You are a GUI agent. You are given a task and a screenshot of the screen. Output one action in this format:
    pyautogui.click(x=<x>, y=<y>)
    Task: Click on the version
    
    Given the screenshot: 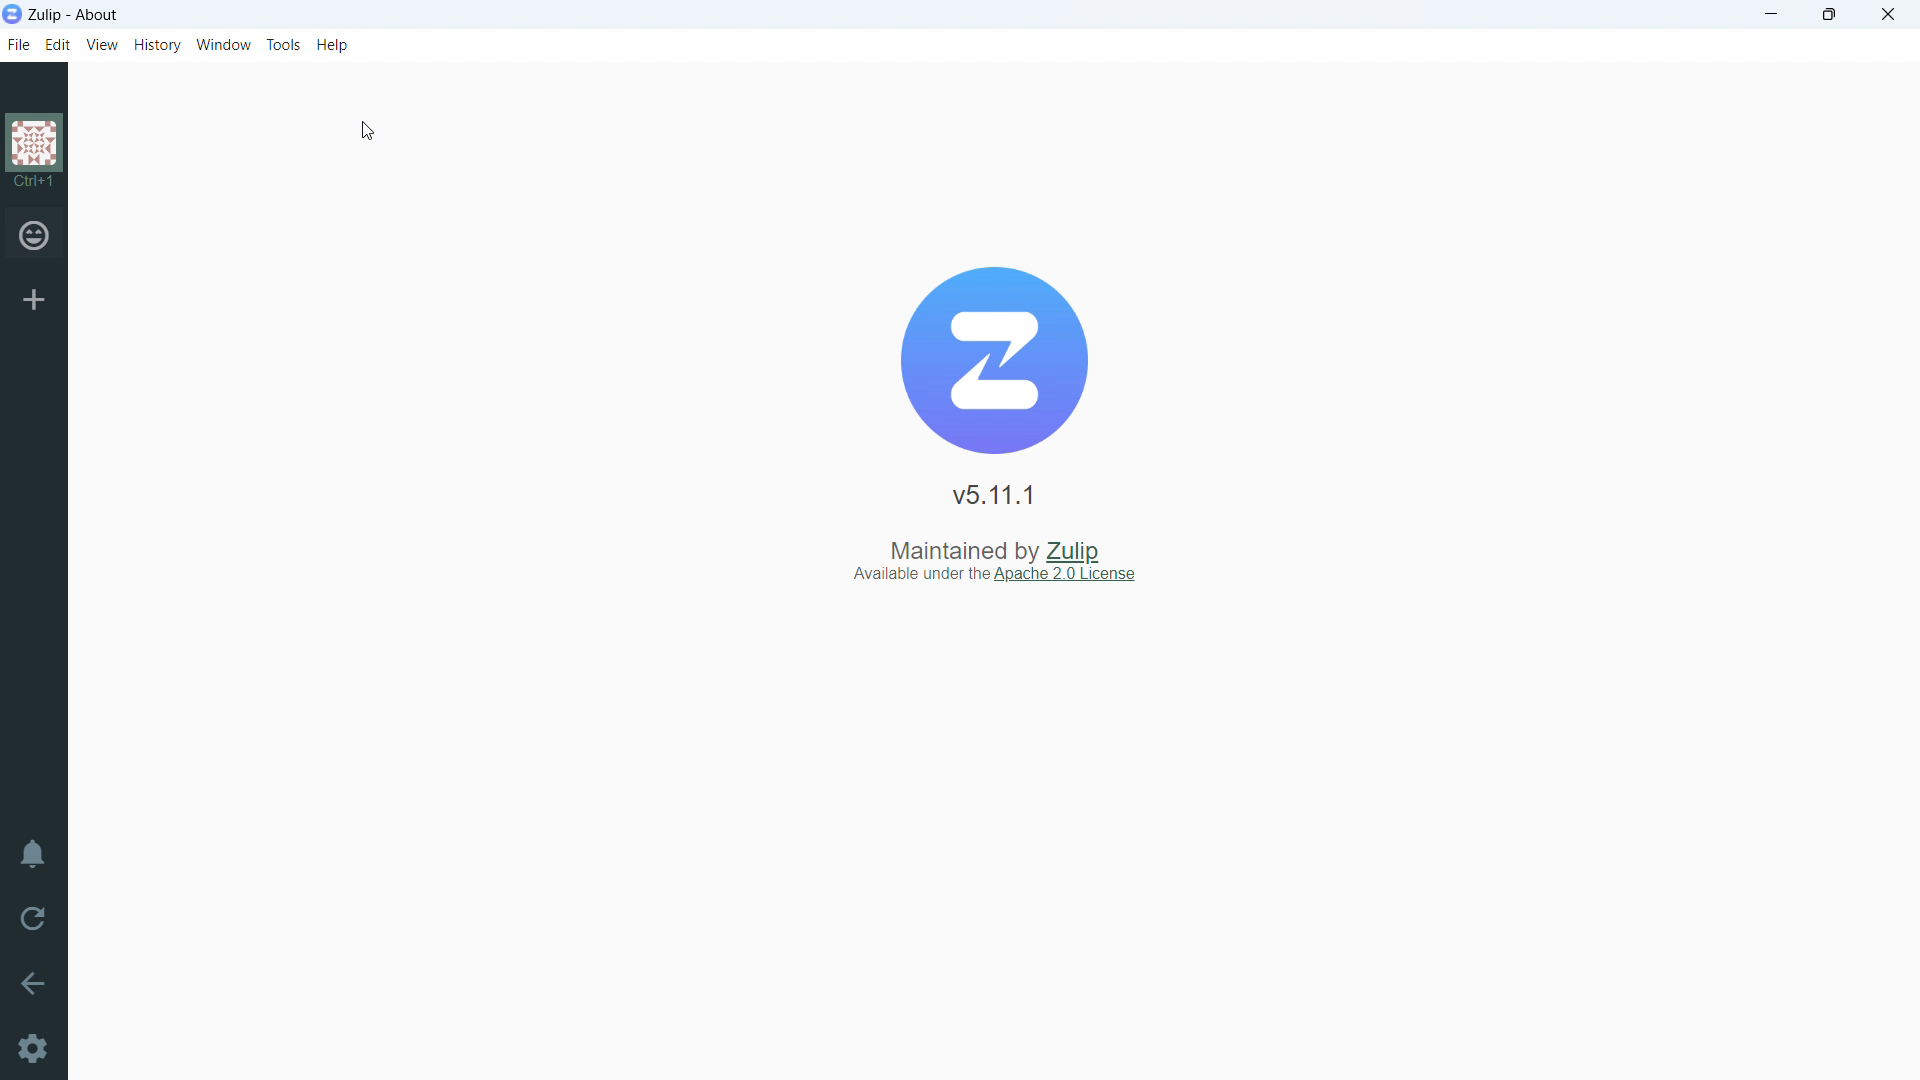 What is the action you would take?
    pyautogui.click(x=996, y=496)
    